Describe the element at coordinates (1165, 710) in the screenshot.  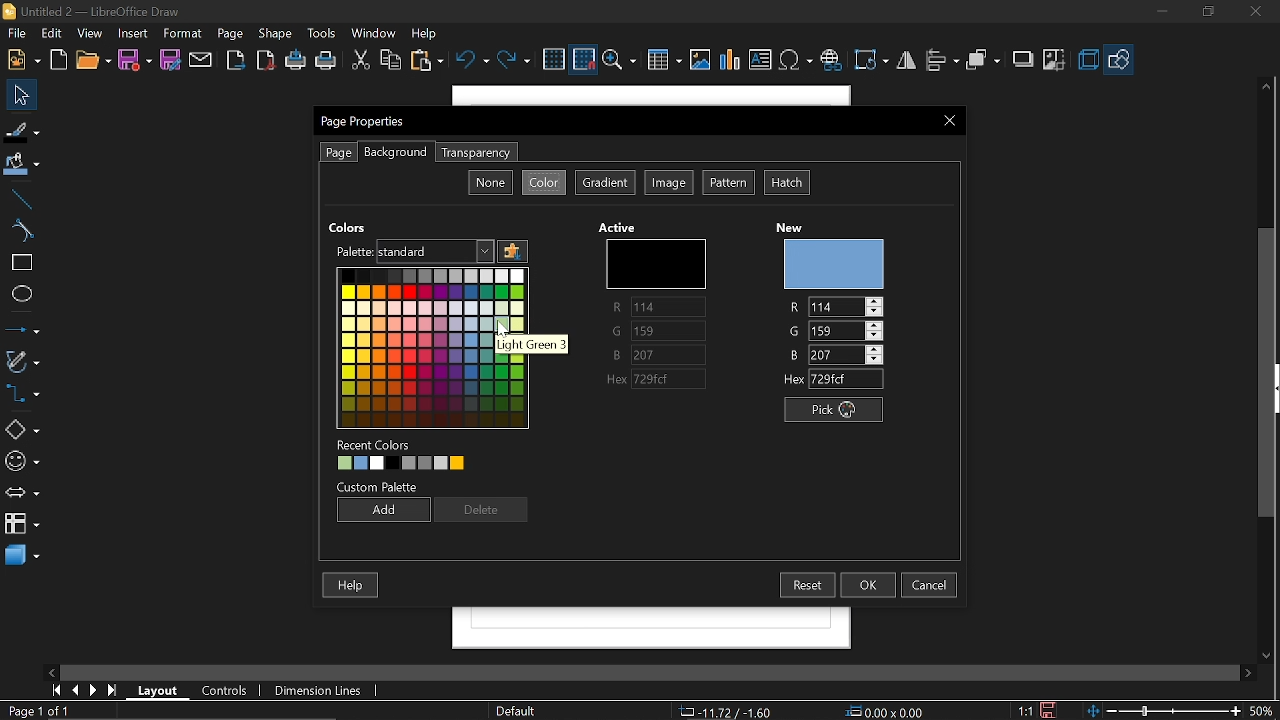
I see `Zoom changes` at that location.